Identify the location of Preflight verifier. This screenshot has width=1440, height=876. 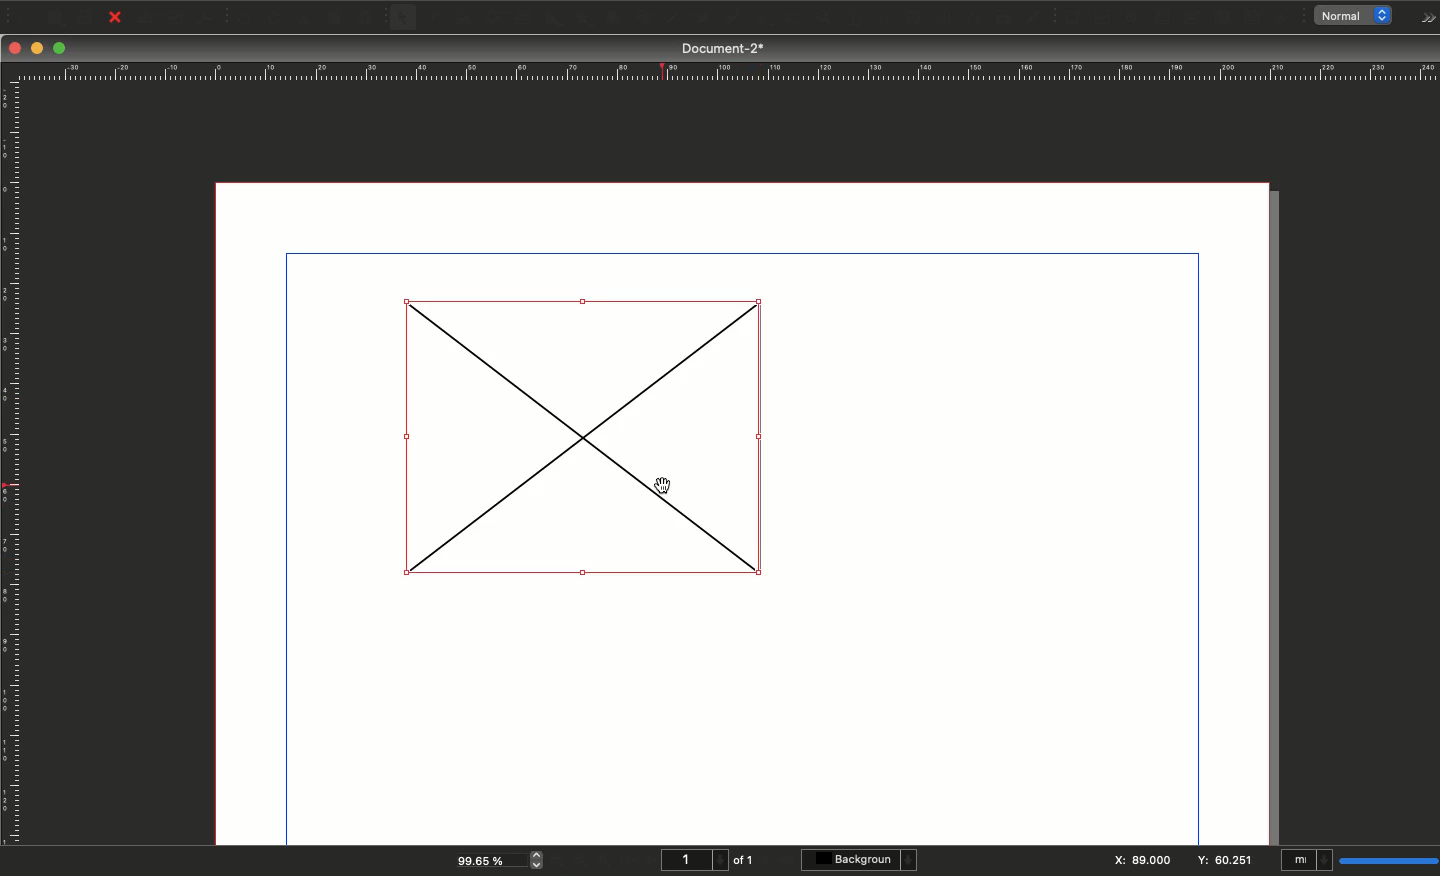
(177, 21).